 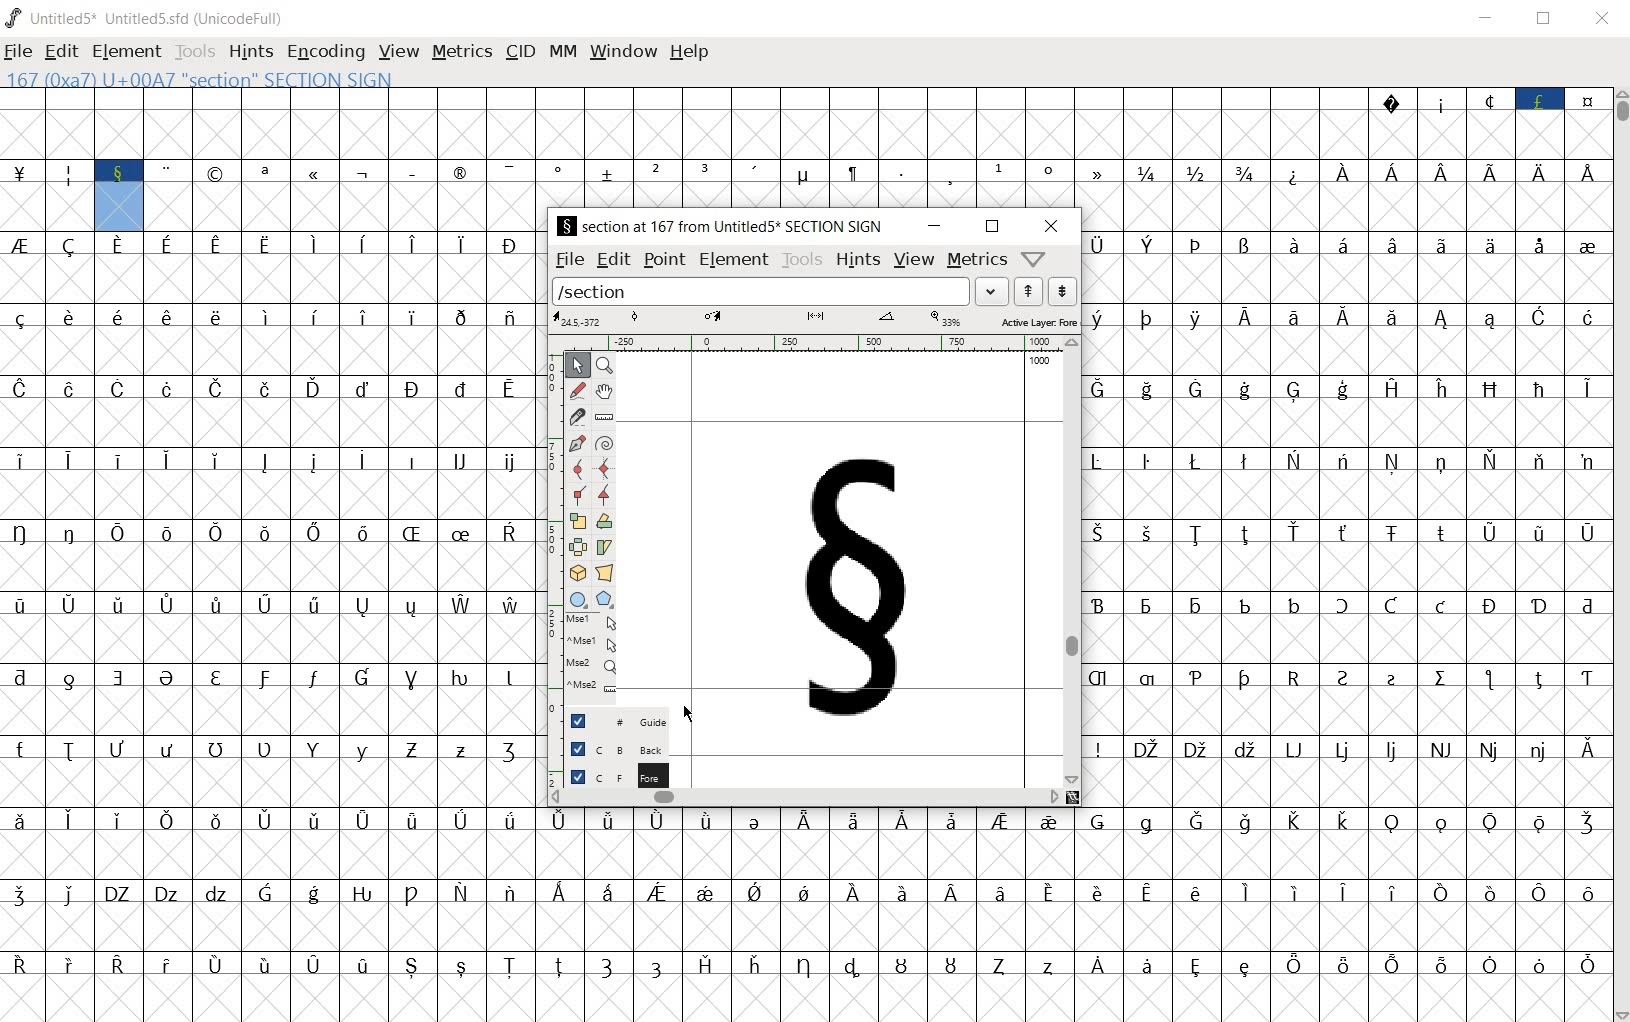 I want to click on MAGNIFY, so click(x=606, y=364).